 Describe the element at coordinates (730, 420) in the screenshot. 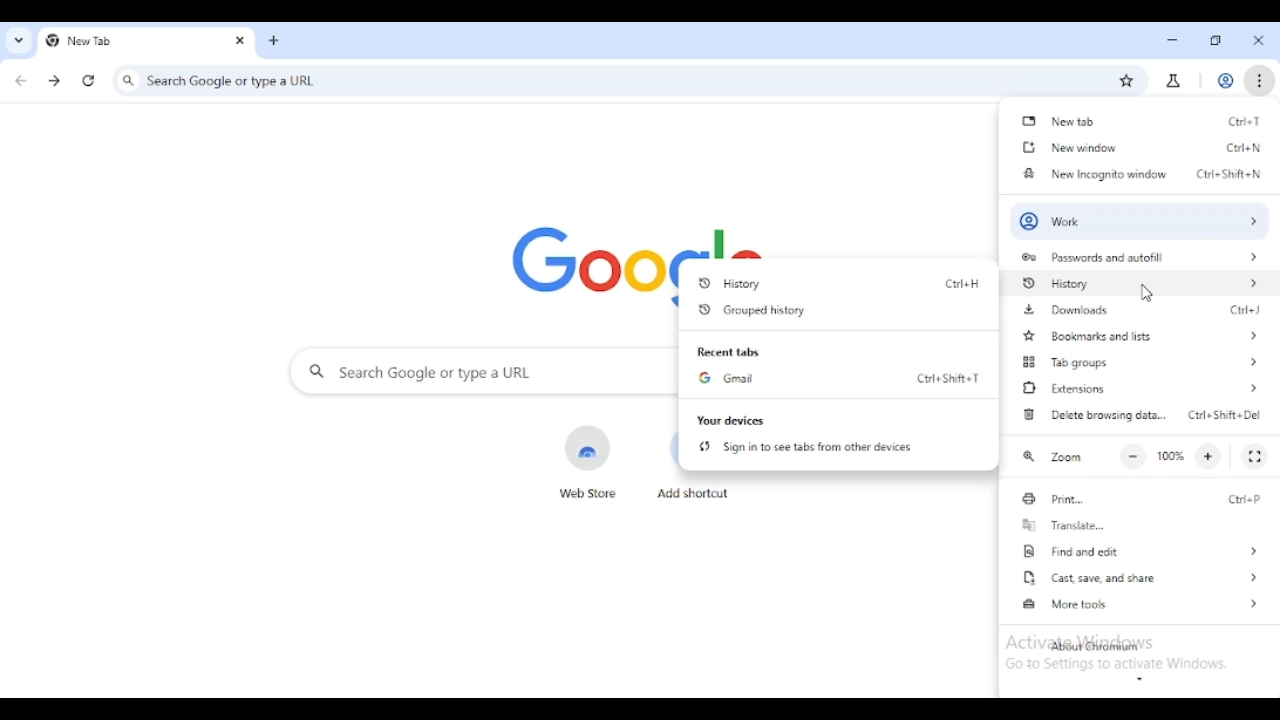

I see `your devices` at that location.